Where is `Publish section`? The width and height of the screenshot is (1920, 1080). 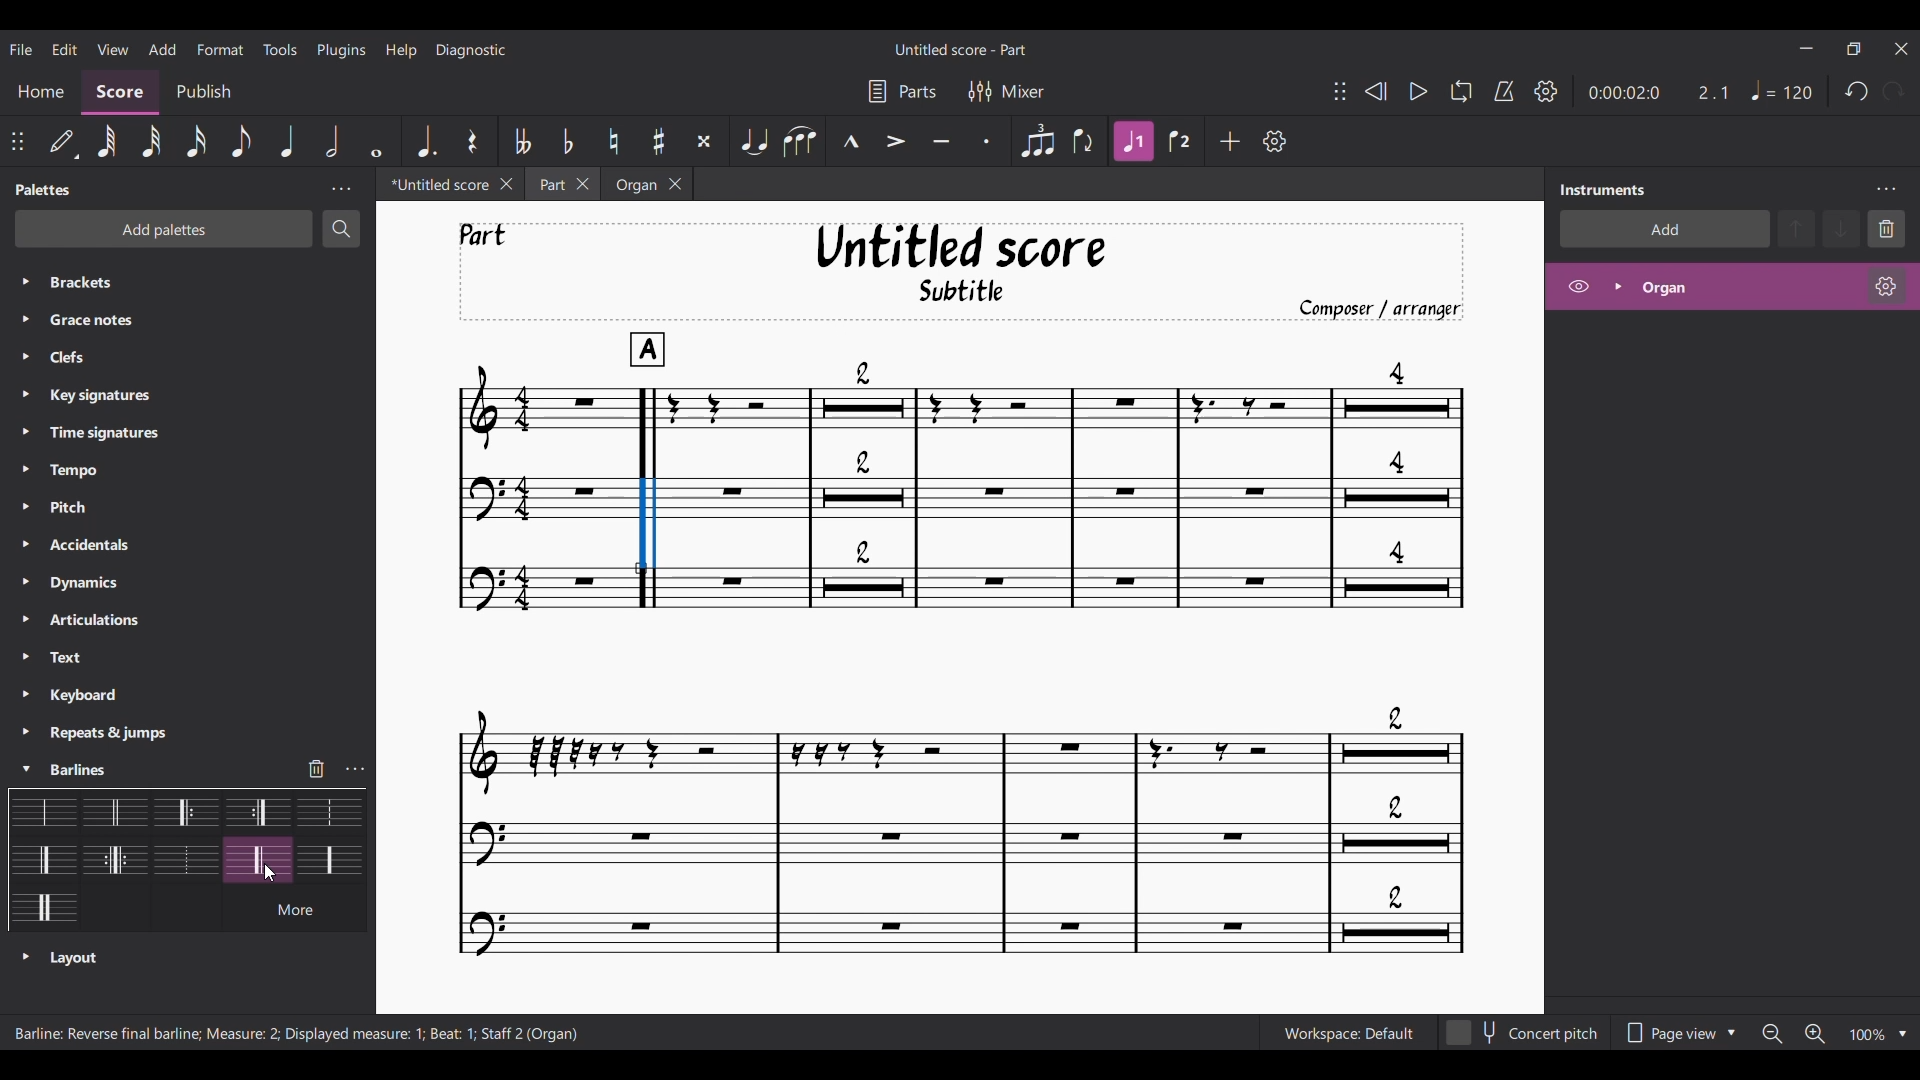
Publish section is located at coordinates (207, 93).